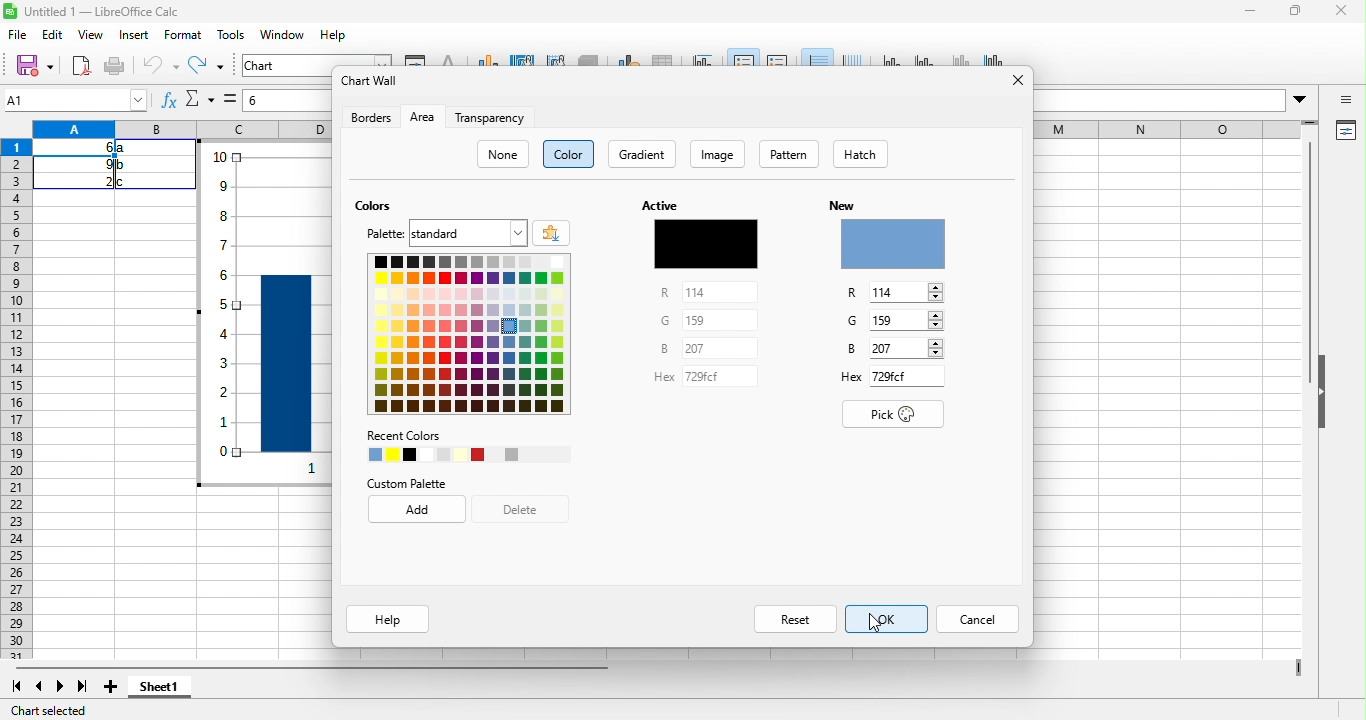 This screenshot has width=1366, height=720. Describe the element at coordinates (1312, 267) in the screenshot. I see `vertical scroll bar` at that location.